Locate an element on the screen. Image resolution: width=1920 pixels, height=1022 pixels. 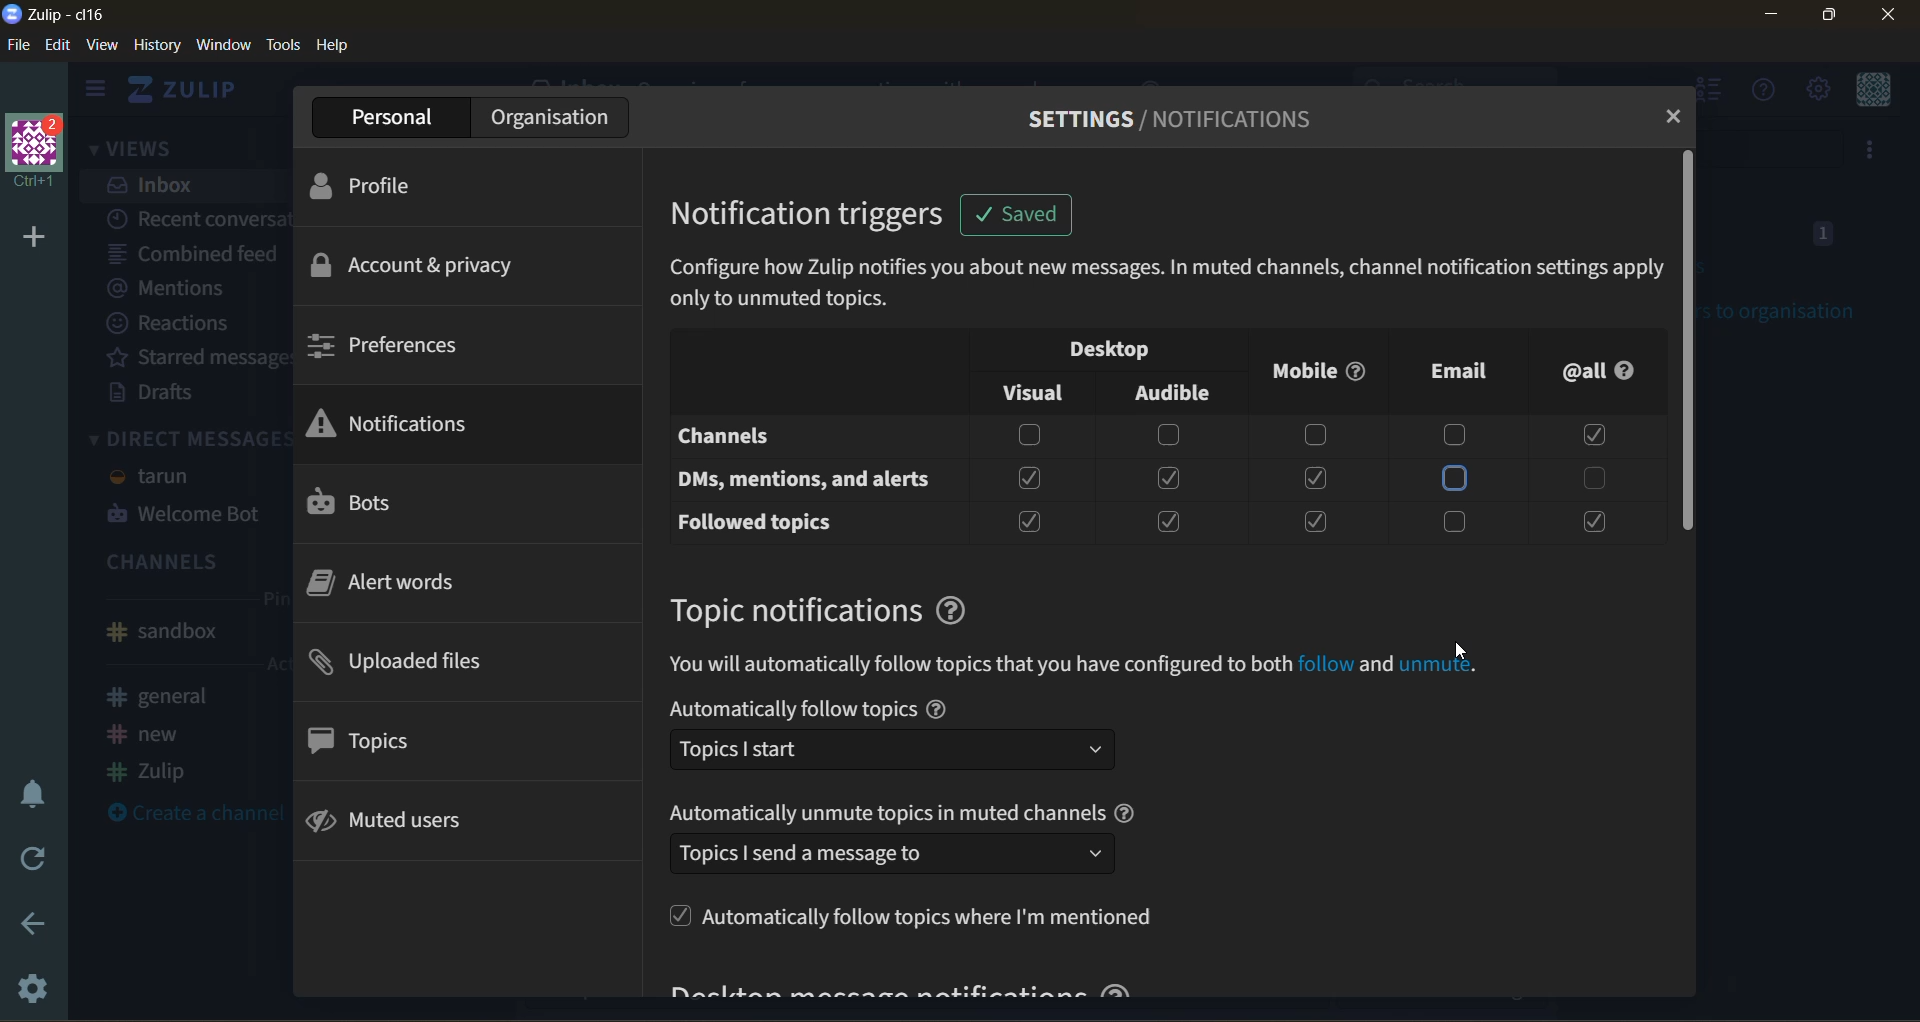
checkbox is located at coordinates (1590, 522).